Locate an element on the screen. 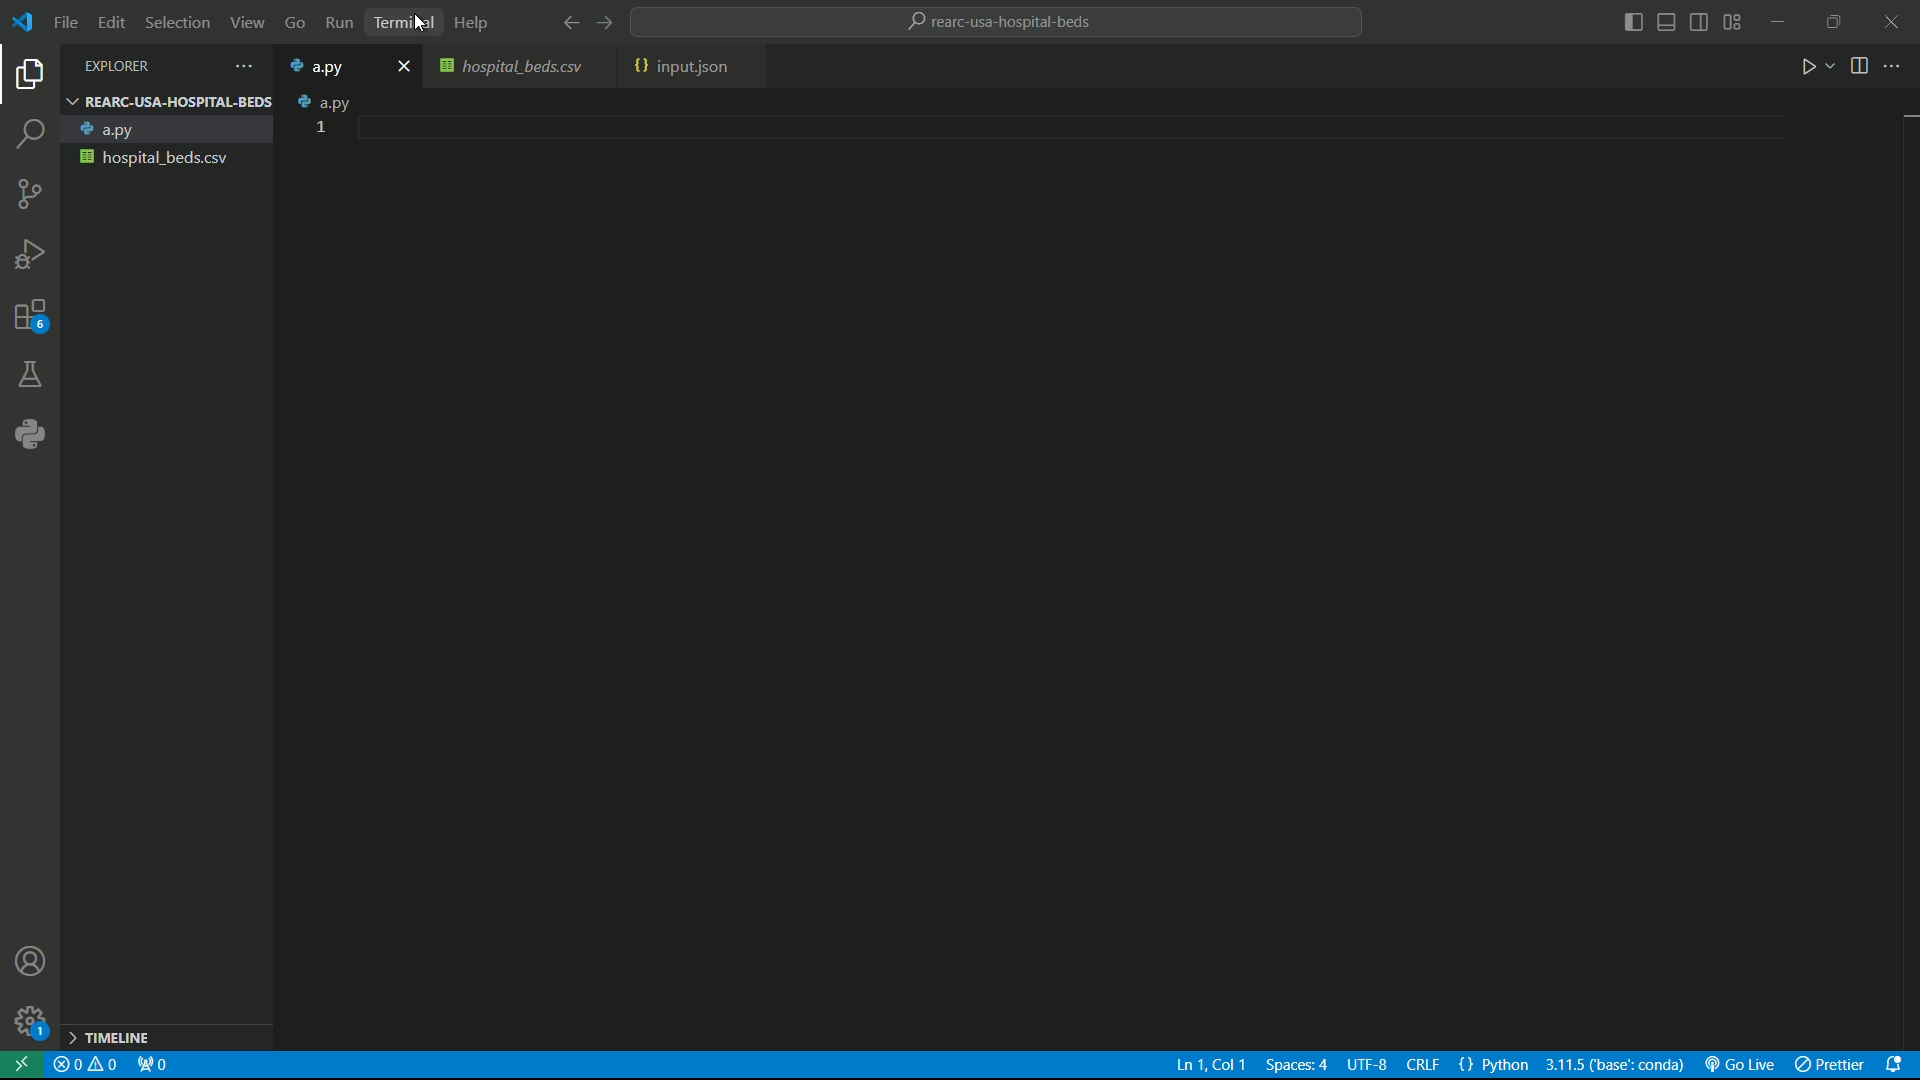 The width and height of the screenshot is (1920, 1080). source control is located at coordinates (26, 193).